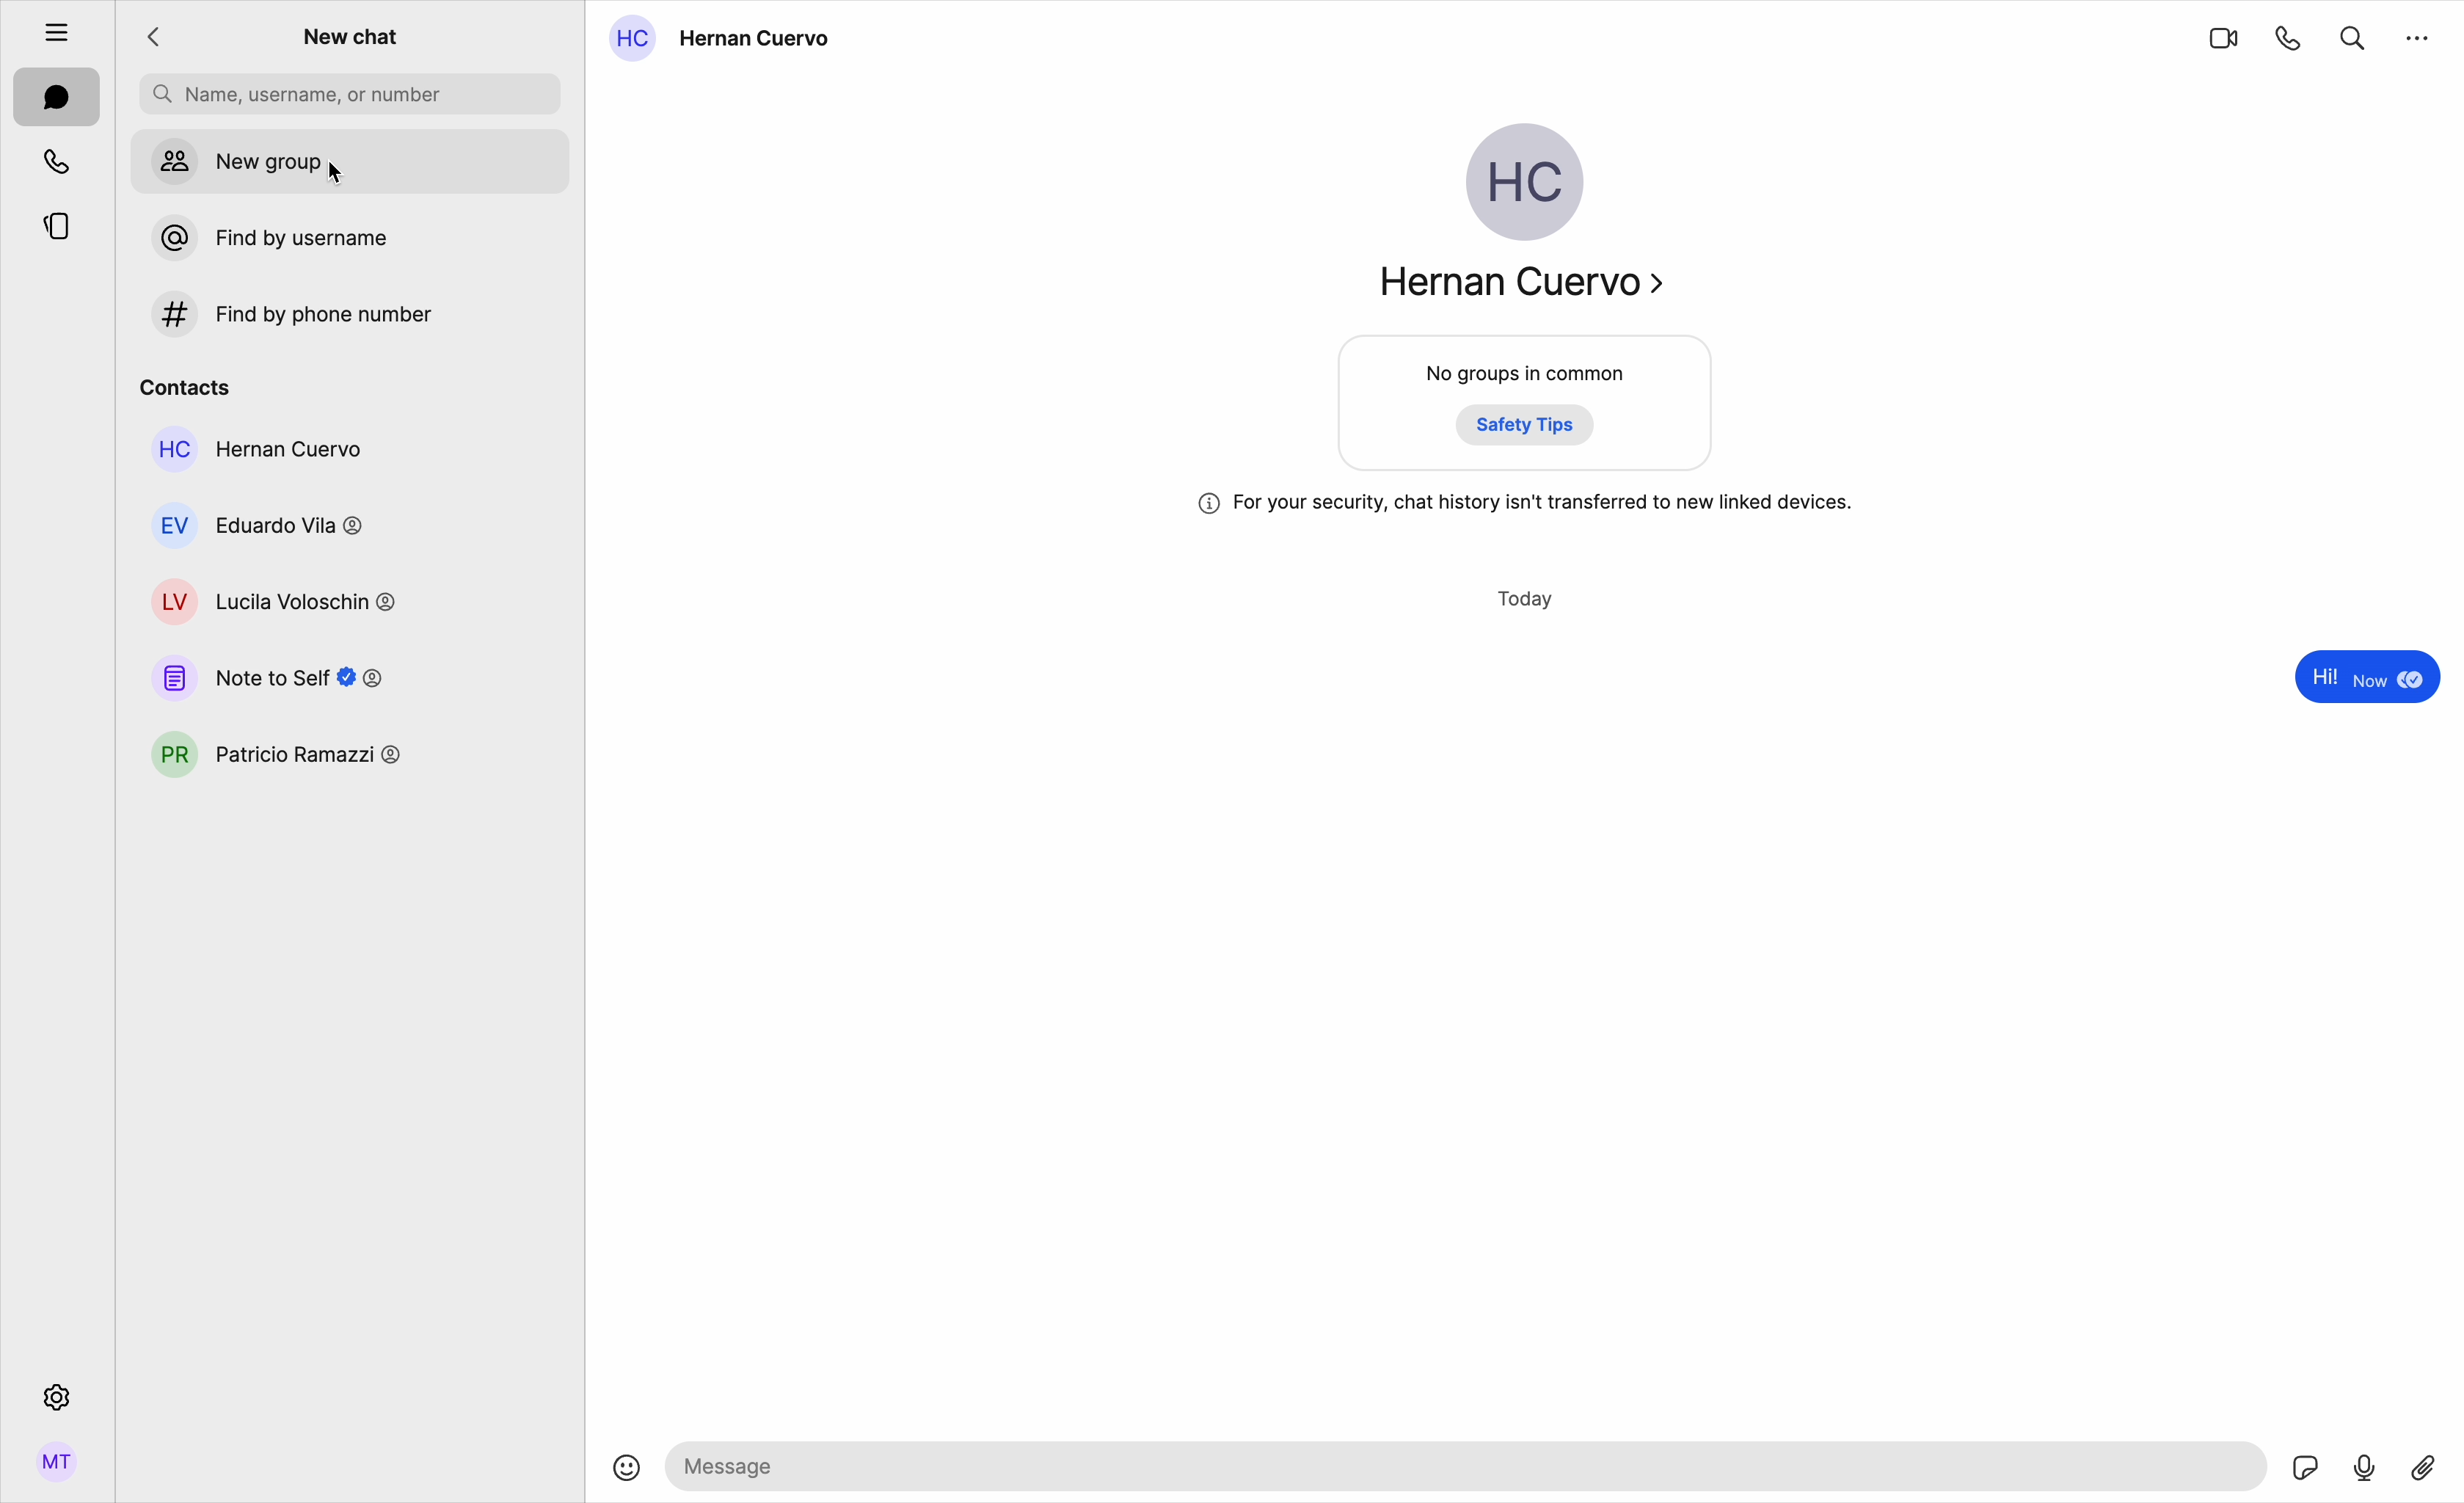  Describe the element at coordinates (60, 161) in the screenshot. I see `calls` at that location.